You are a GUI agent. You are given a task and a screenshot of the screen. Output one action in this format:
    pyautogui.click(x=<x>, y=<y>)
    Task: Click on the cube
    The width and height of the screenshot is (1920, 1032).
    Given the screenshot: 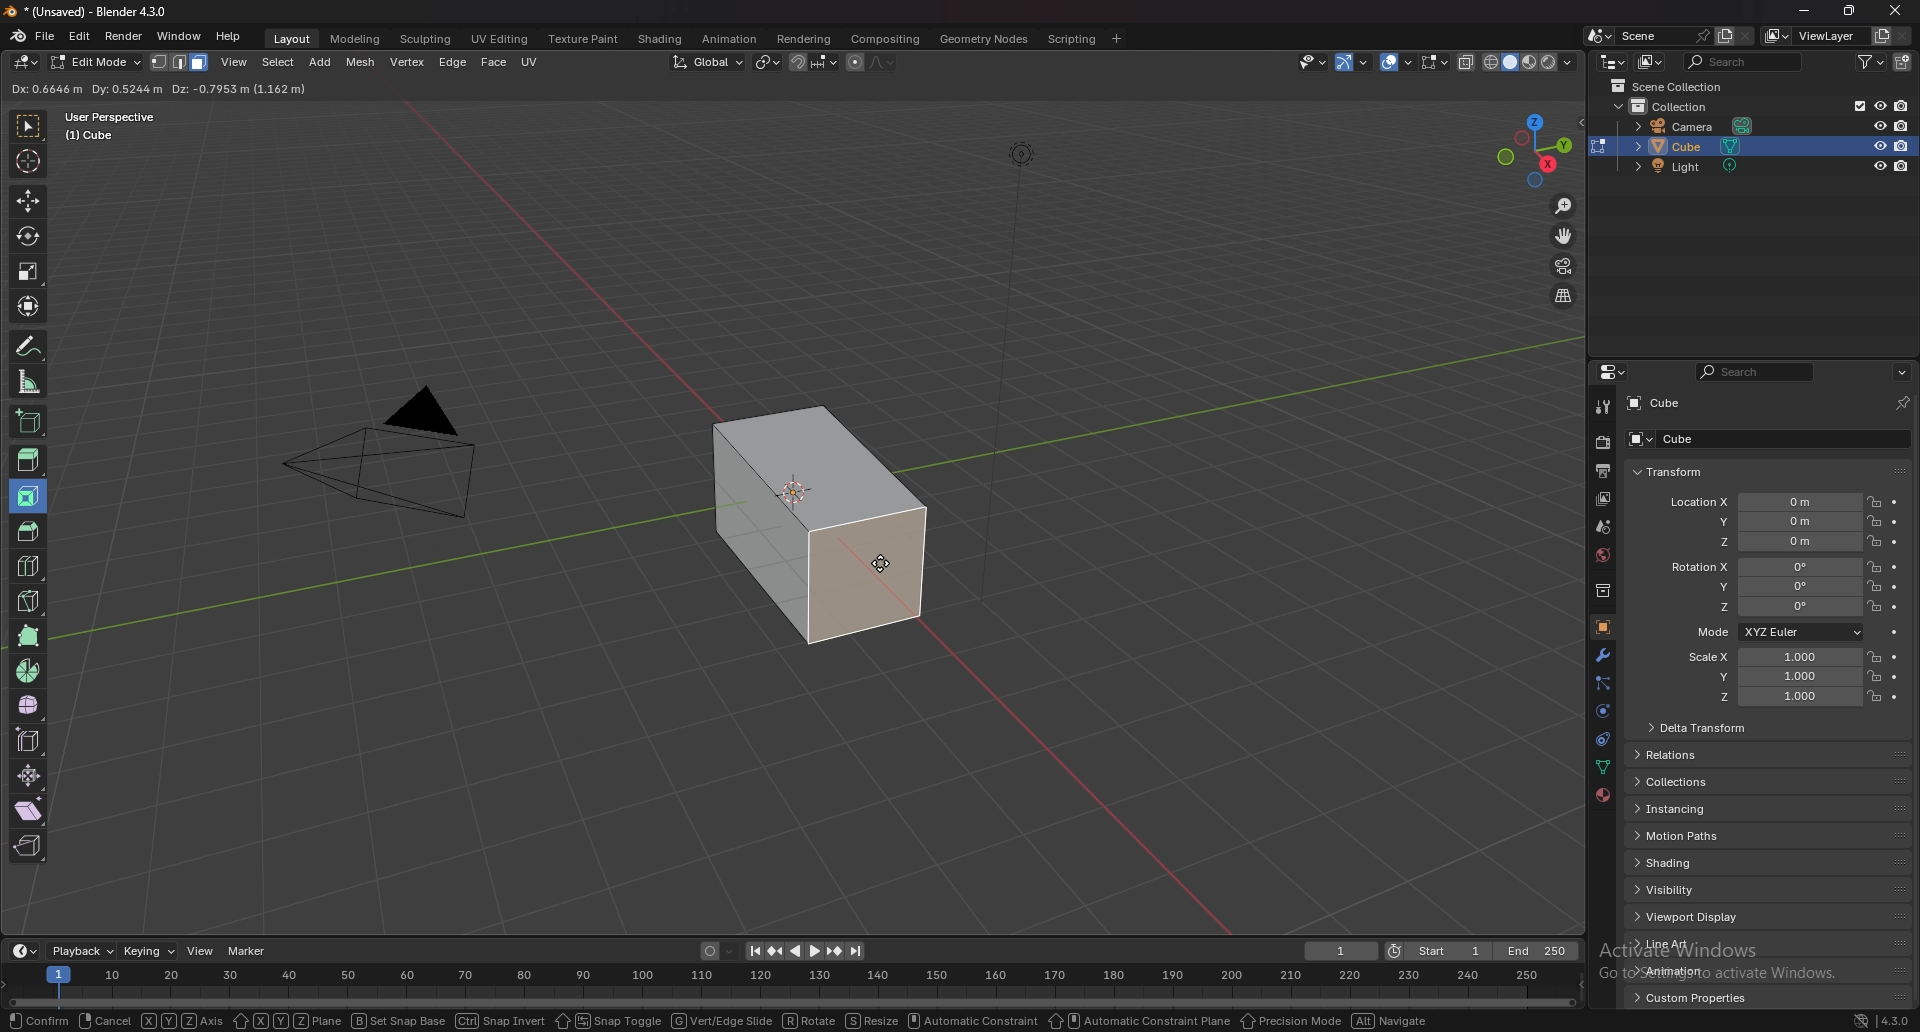 What is the action you would take?
    pyautogui.click(x=1657, y=403)
    